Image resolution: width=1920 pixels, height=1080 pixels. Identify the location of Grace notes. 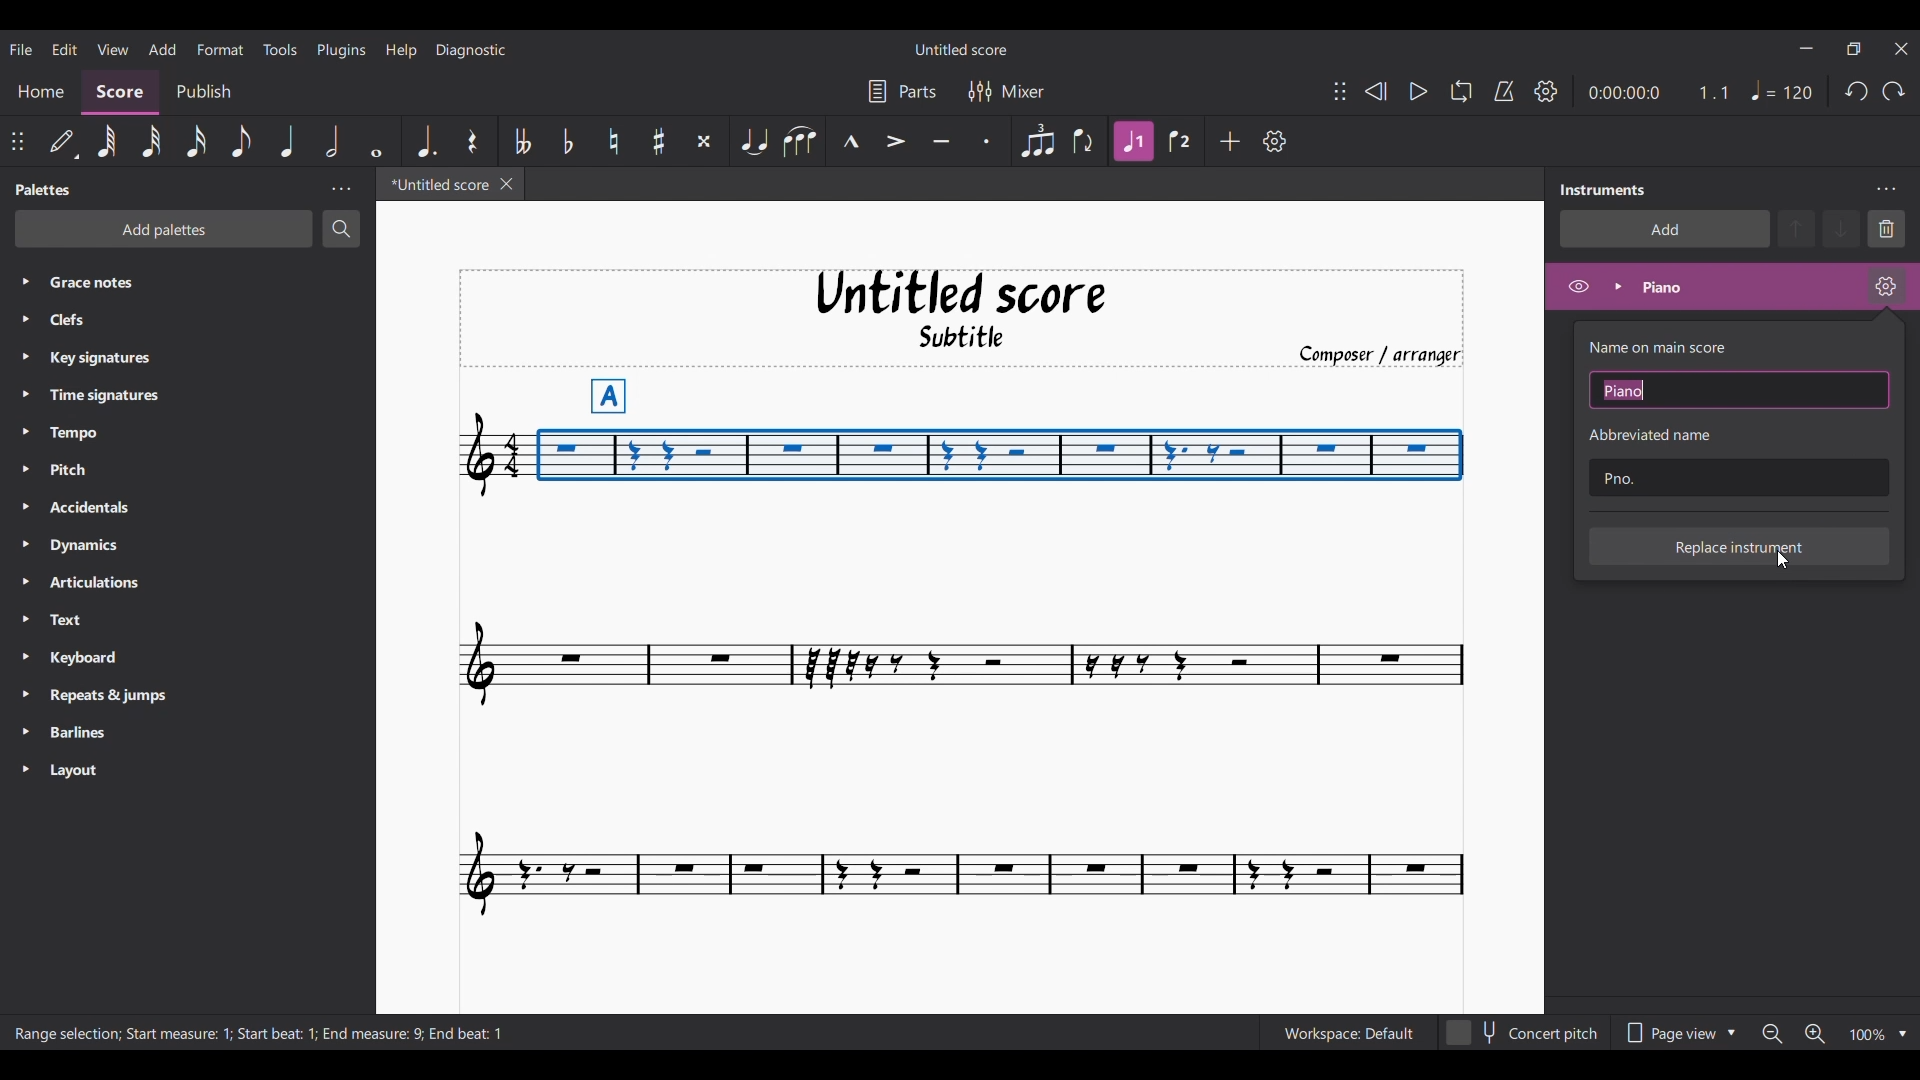
(202, 280).